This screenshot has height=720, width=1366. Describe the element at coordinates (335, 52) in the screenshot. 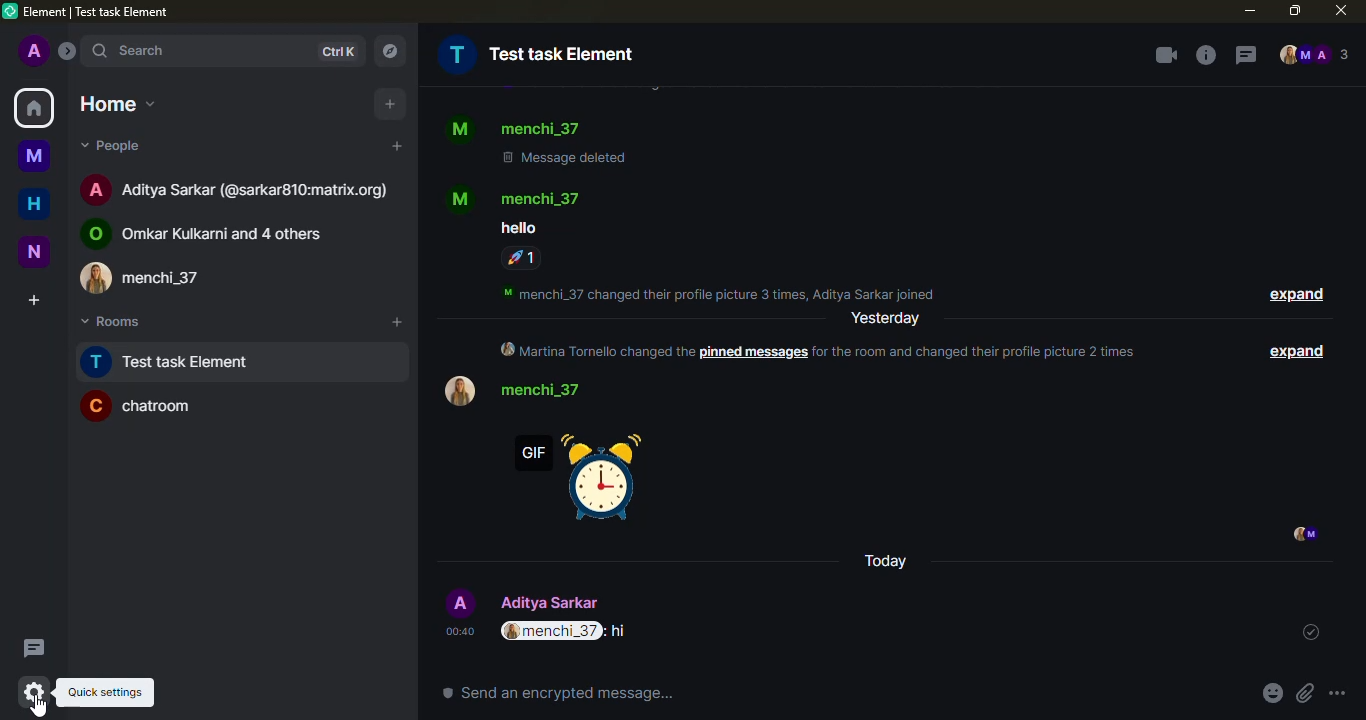

I see `ctrlK` at that location.